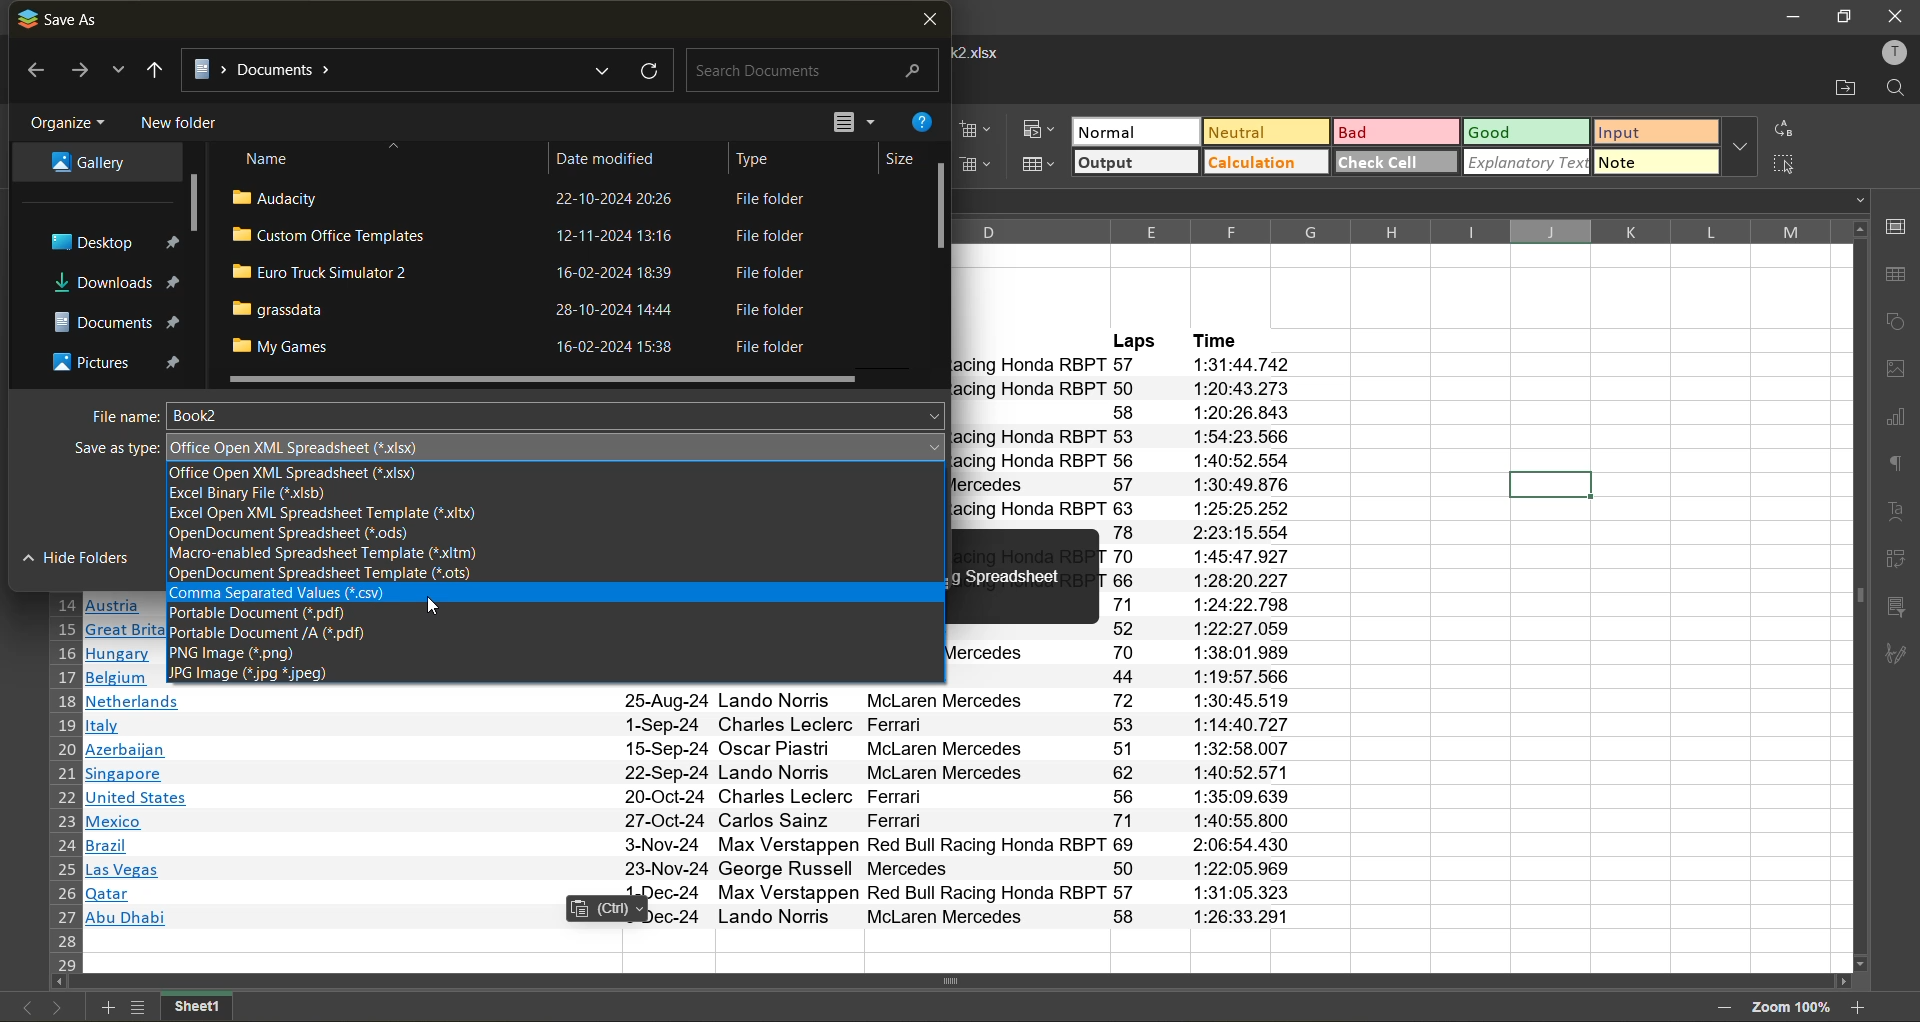 The height and width of the screenshot is (1022, 1920). What do you see at coordinates (1841, 983) in the screenshot?
I see `move right` at bounding box center [1841, 983].